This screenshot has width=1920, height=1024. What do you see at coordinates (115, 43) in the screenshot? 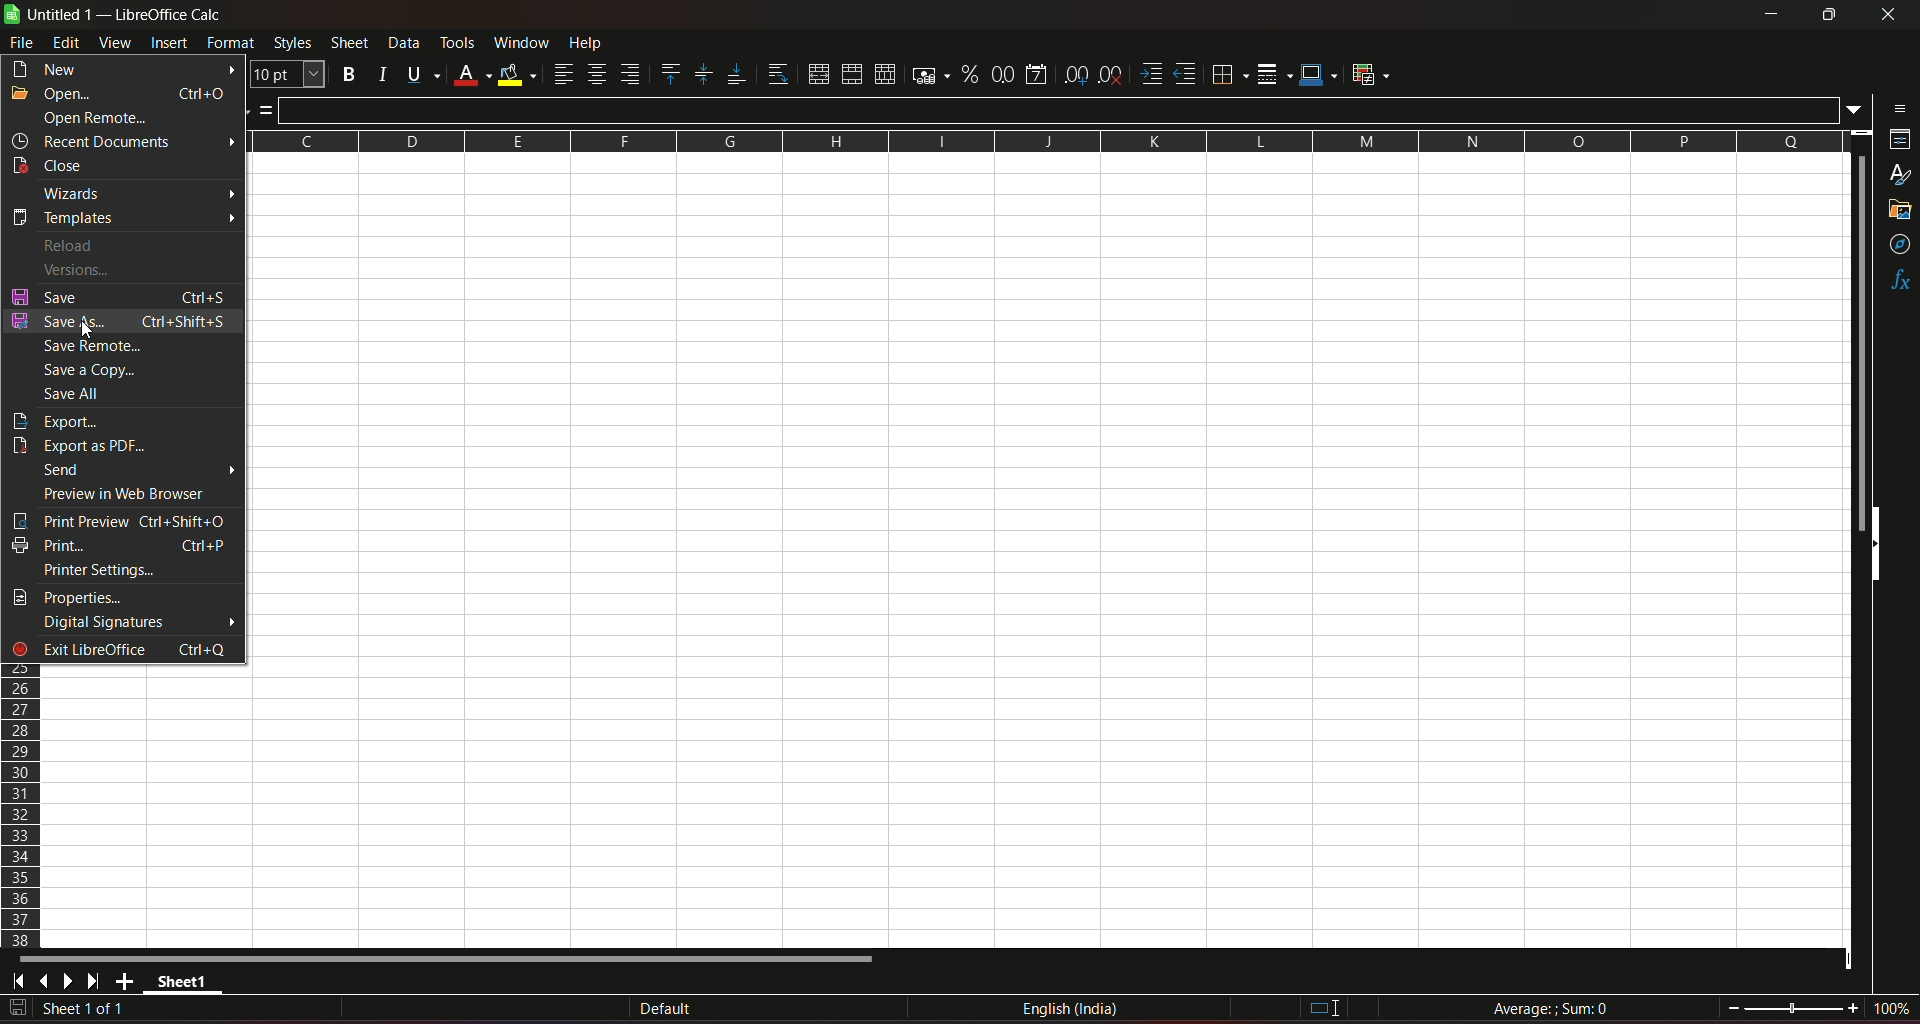
I see `view` at bounding box center [115, 43].